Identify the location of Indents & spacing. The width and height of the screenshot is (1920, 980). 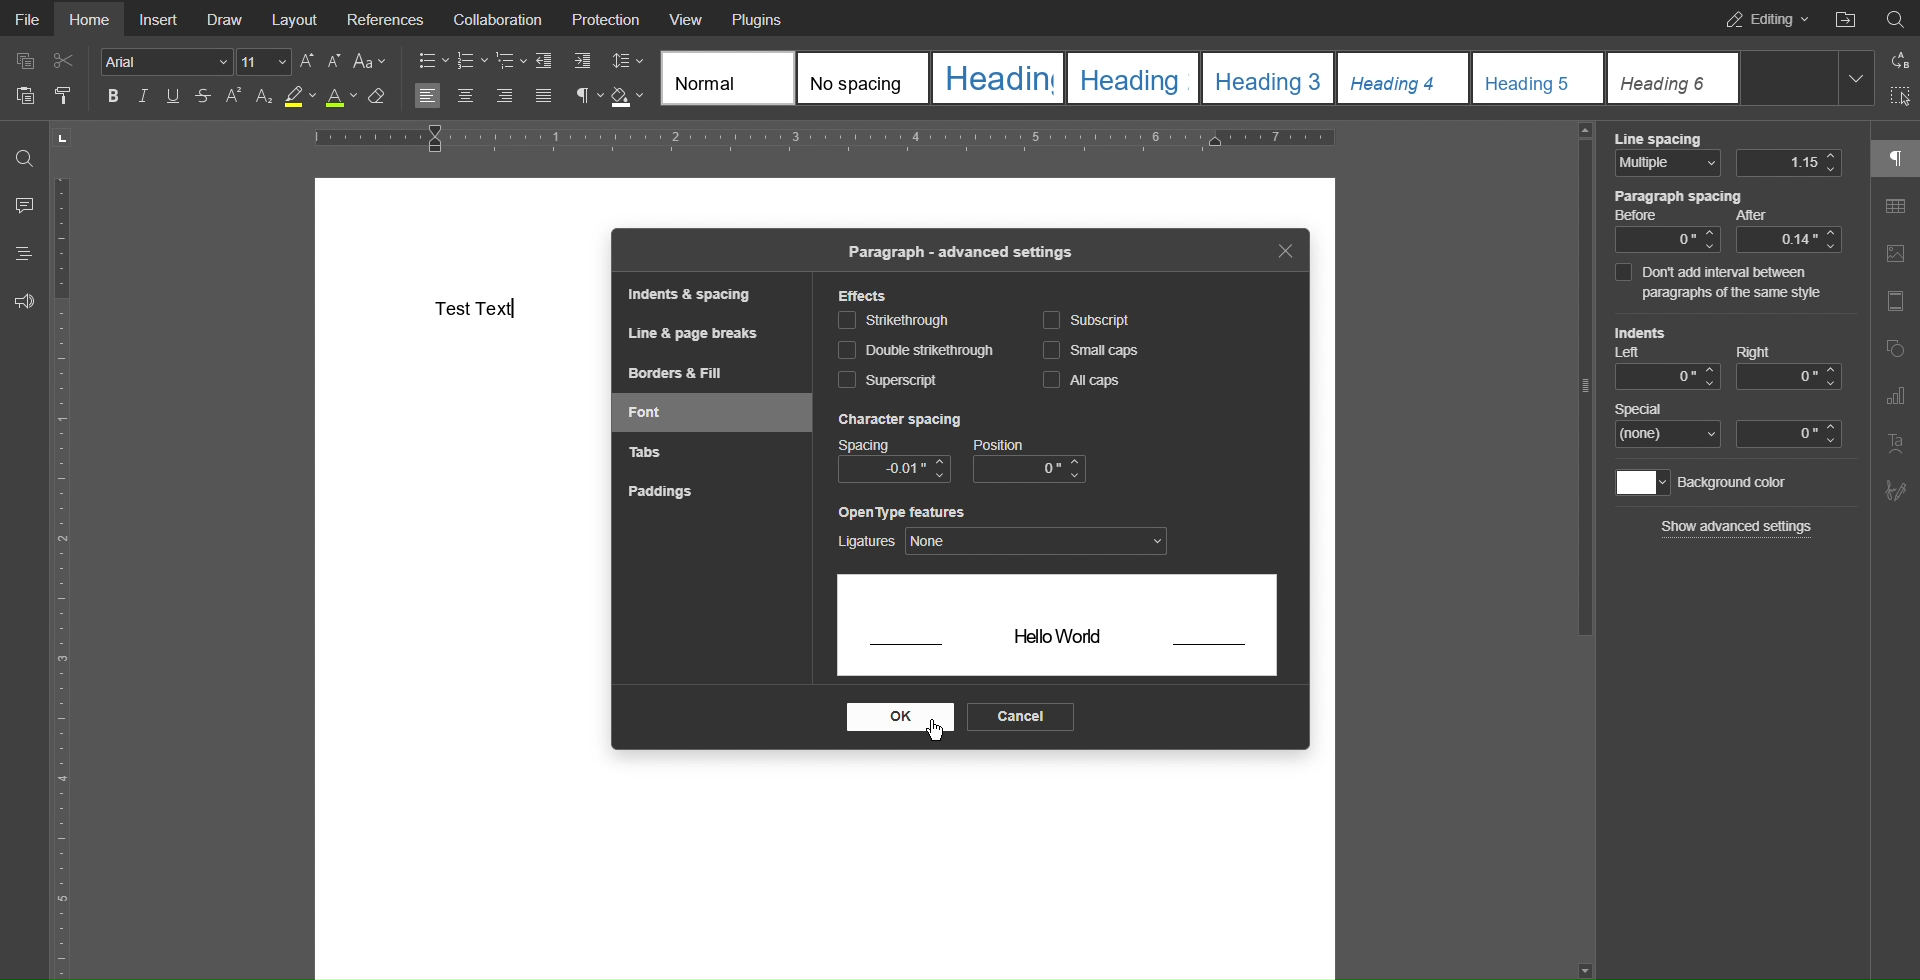
(693, 294).